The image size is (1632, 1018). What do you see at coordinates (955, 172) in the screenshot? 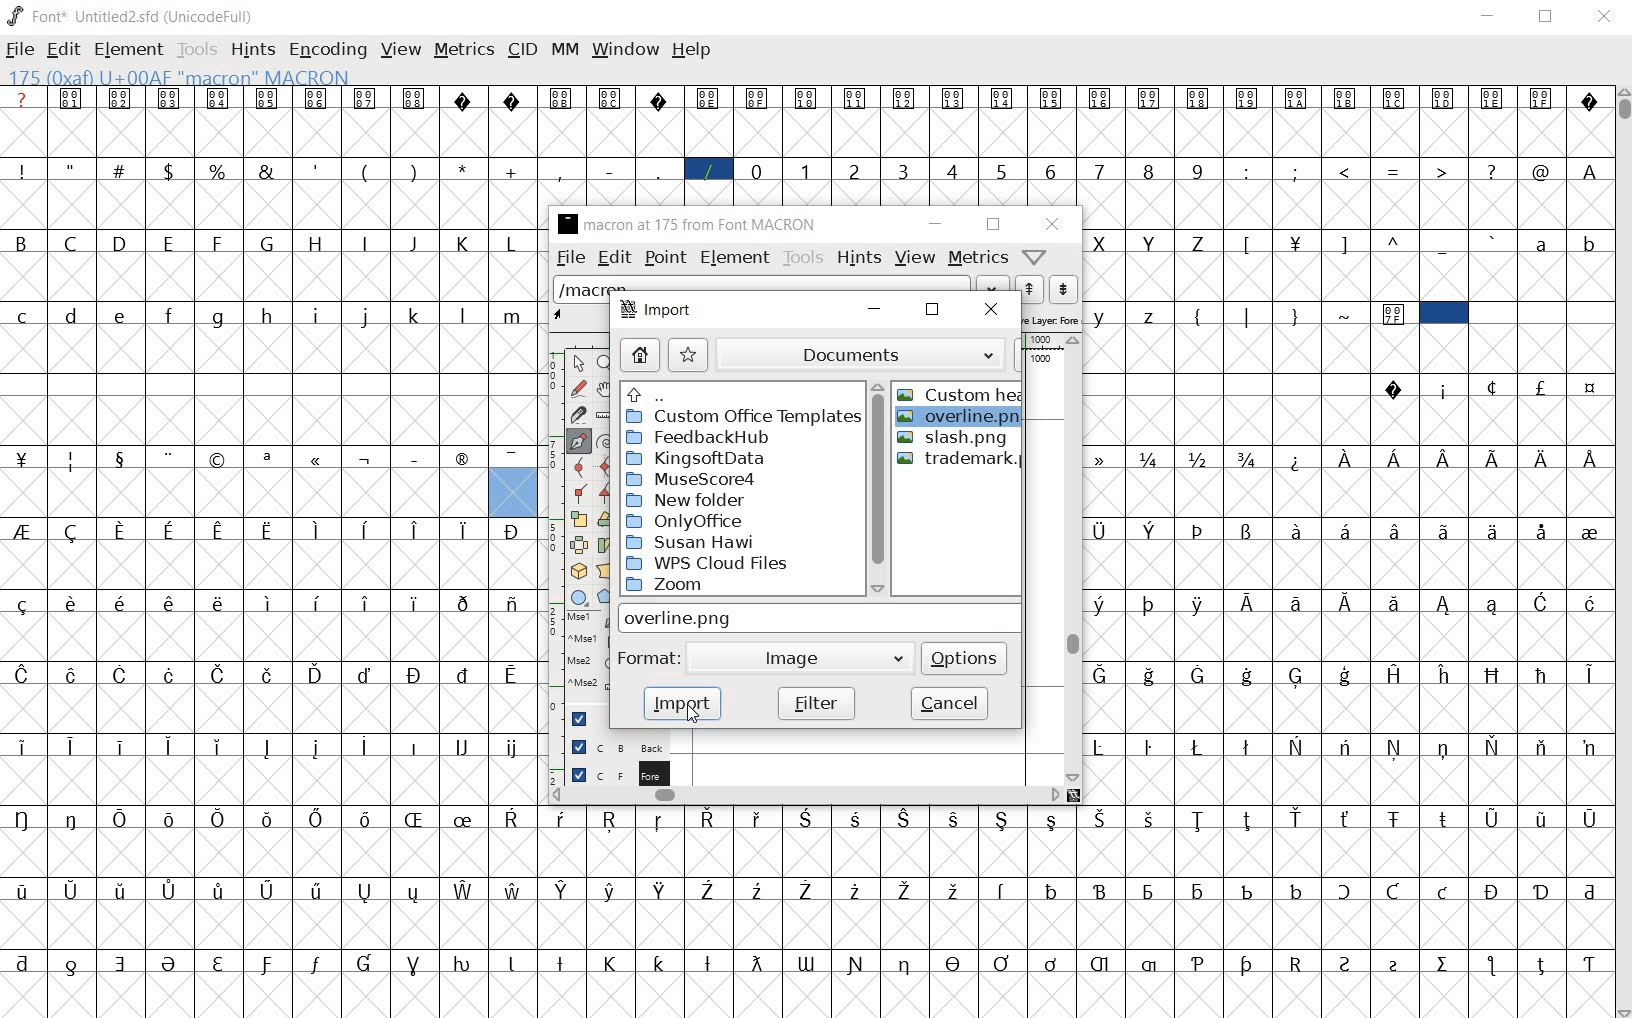
I see `4` at bounding box center [955, 172].